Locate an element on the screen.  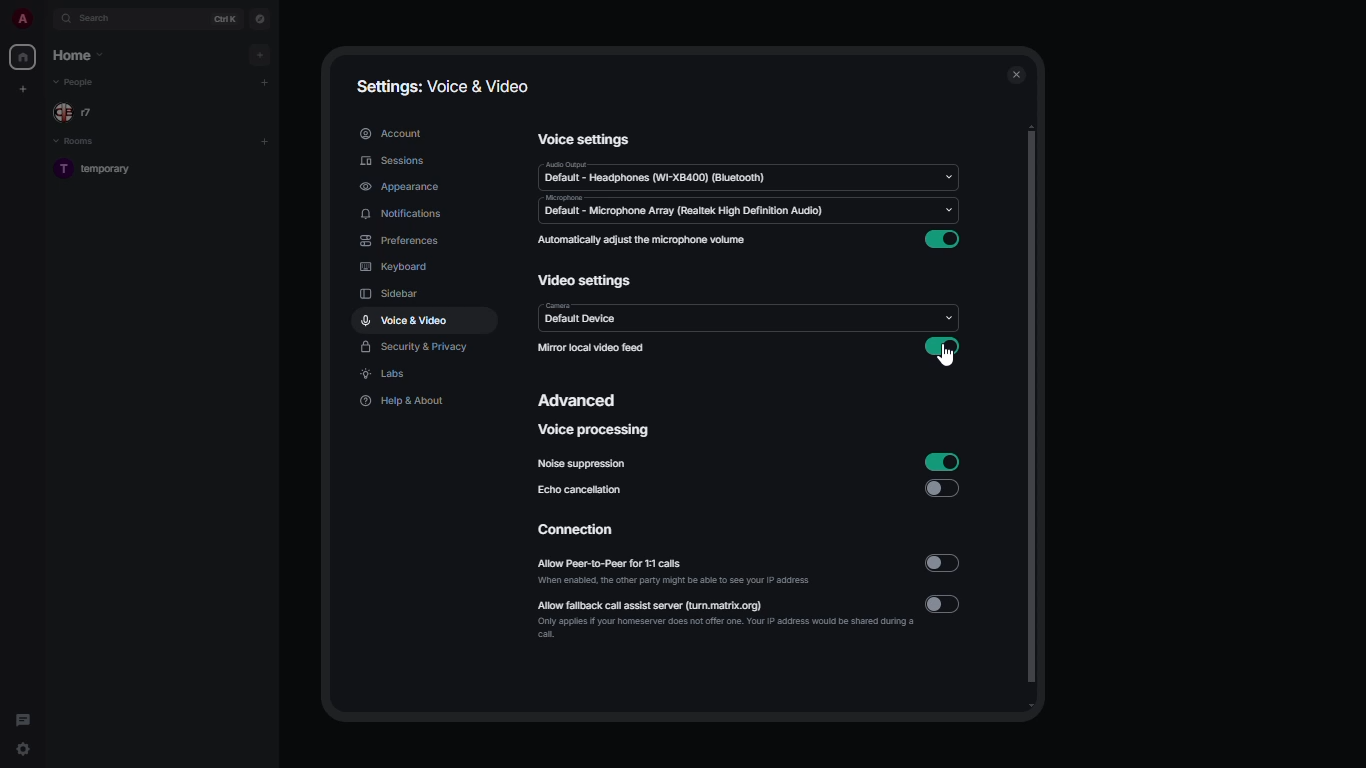
add is located at coordinates (266, 81).